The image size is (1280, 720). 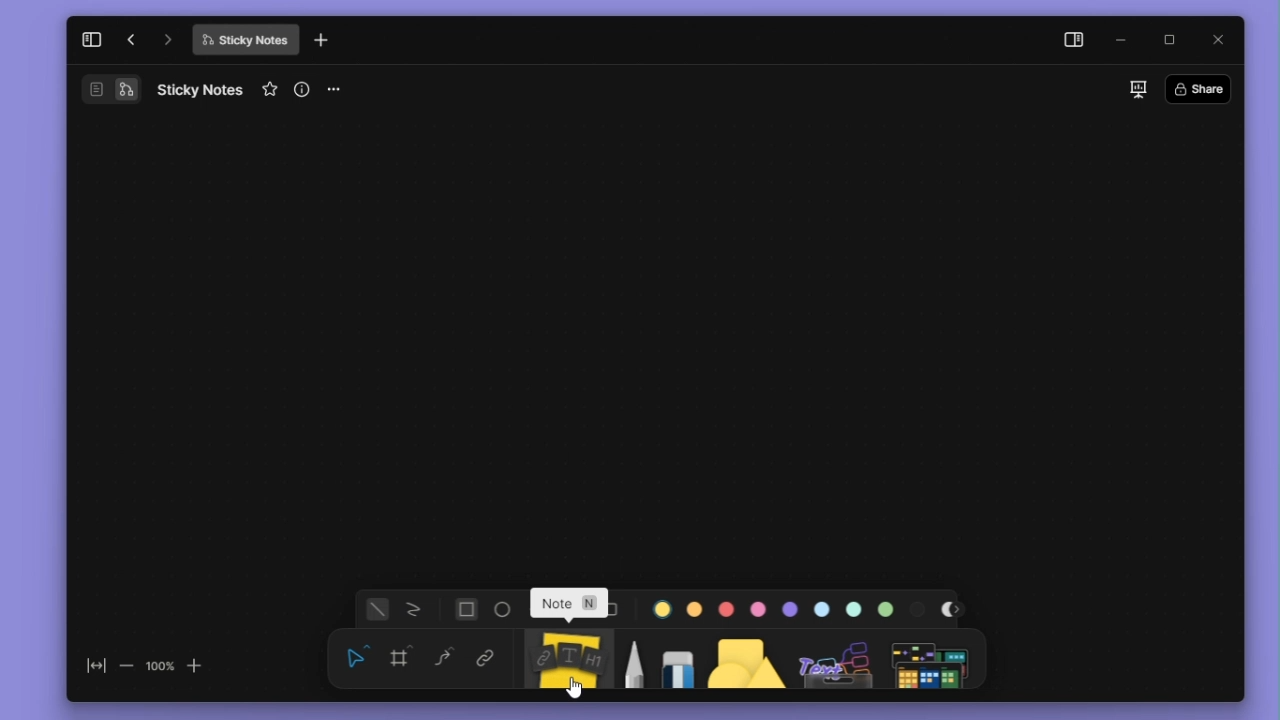 What do you see at coordinates (663, 609) in the screenshot?
I see `color palatte` at bounding box center [663, 609].